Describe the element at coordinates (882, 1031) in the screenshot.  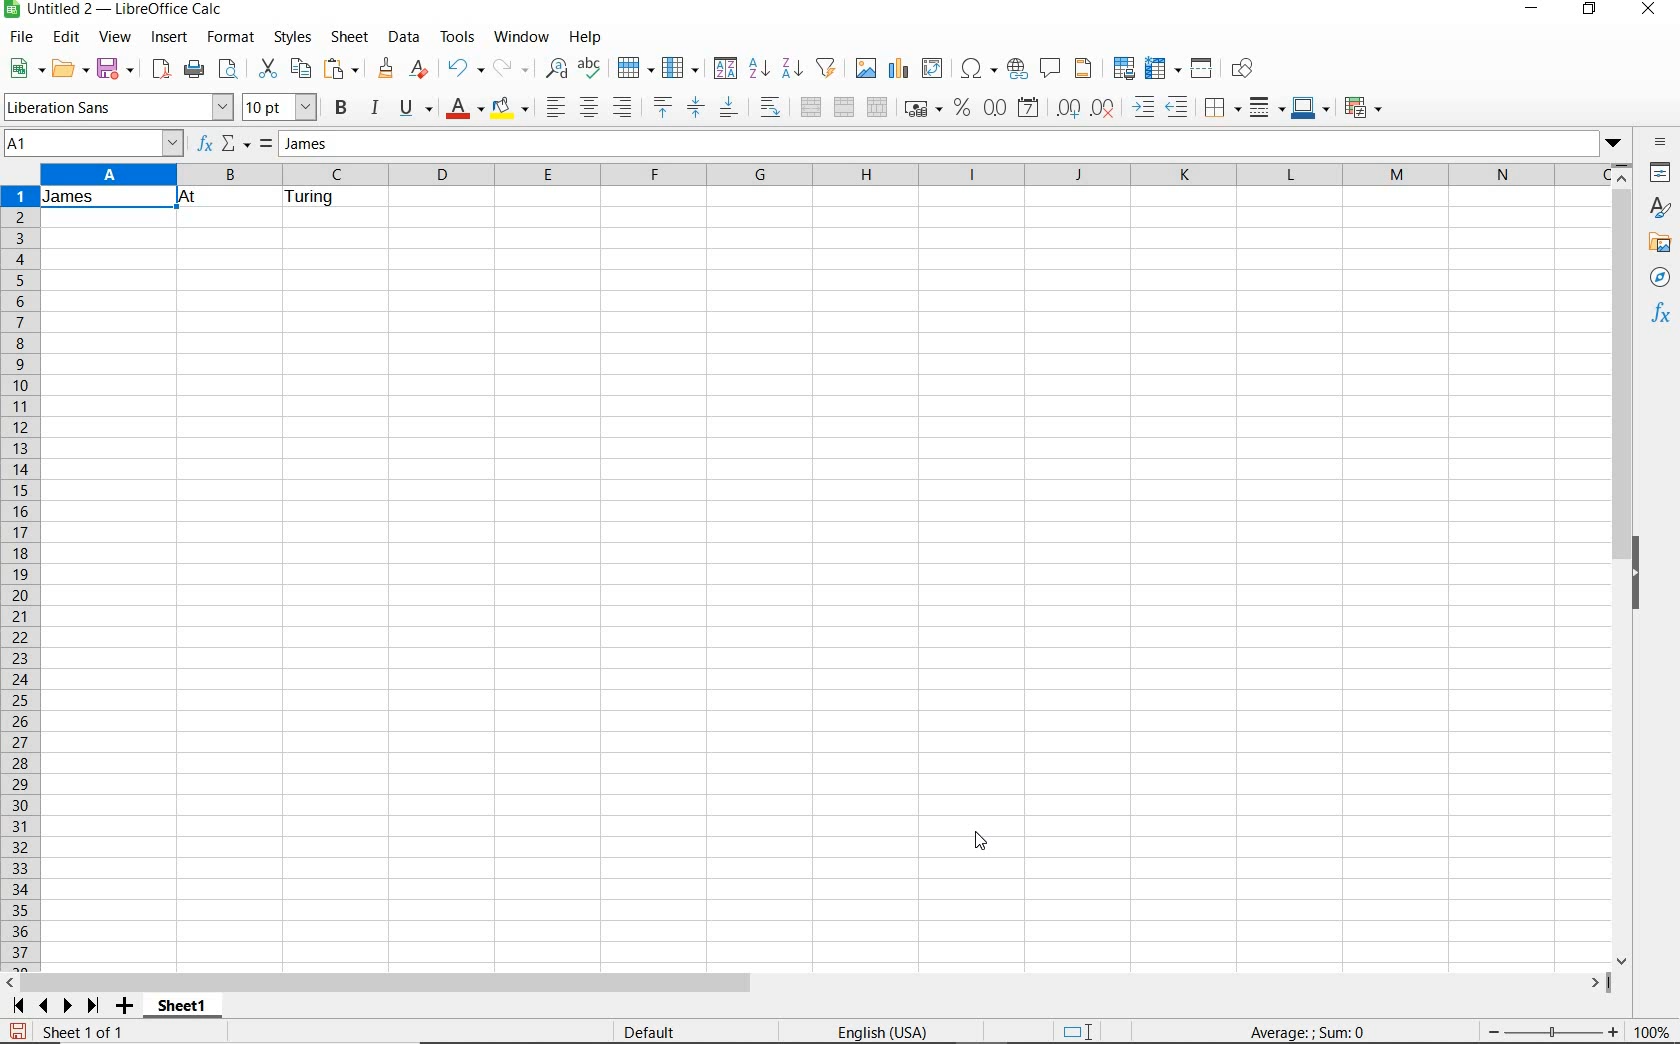
I see `language` at that location.